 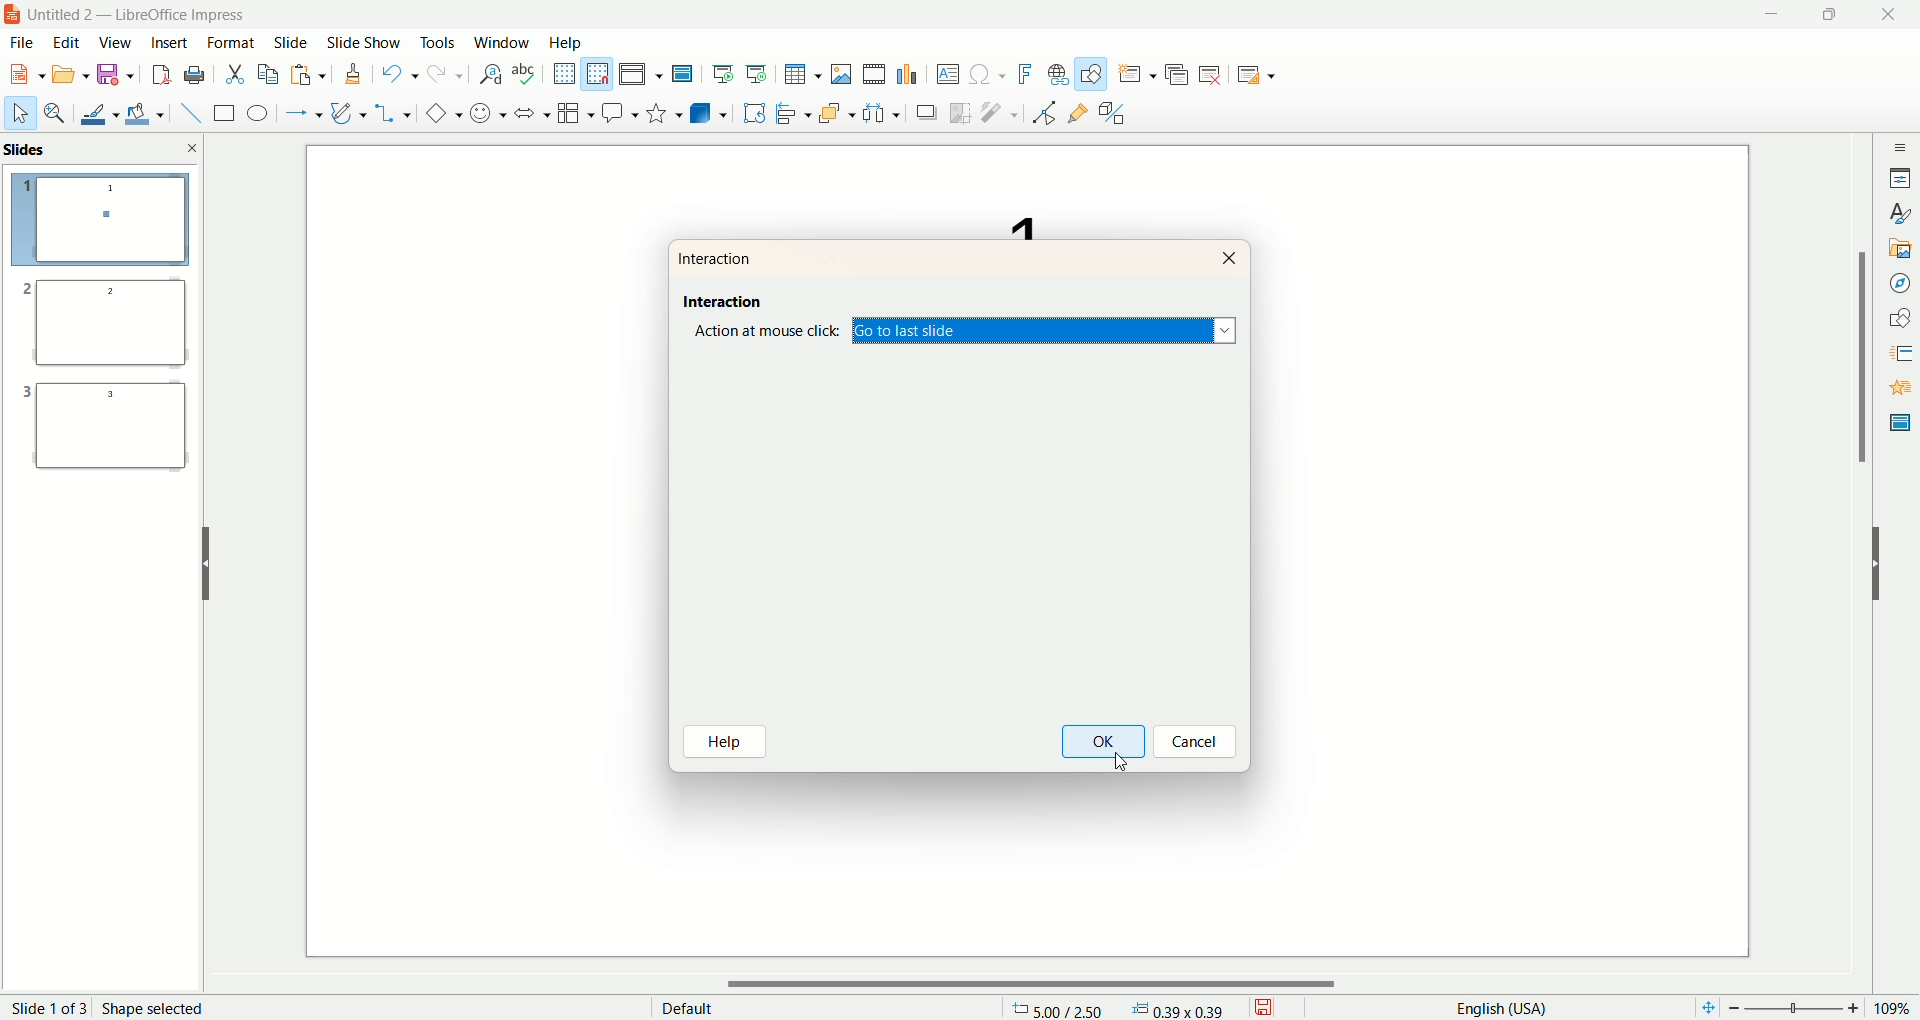 I want to click on new slide, so click(x=1136, y=73).